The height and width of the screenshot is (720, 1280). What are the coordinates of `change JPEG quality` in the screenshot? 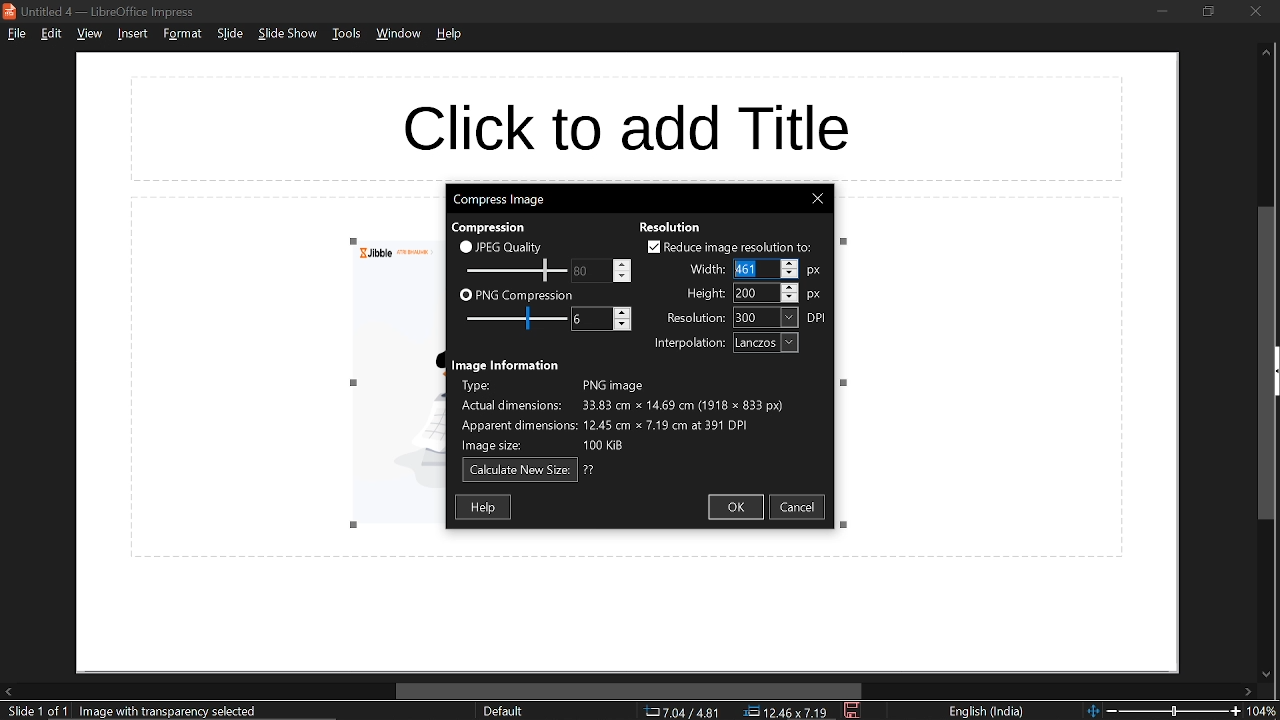 It's located at (582, 271).